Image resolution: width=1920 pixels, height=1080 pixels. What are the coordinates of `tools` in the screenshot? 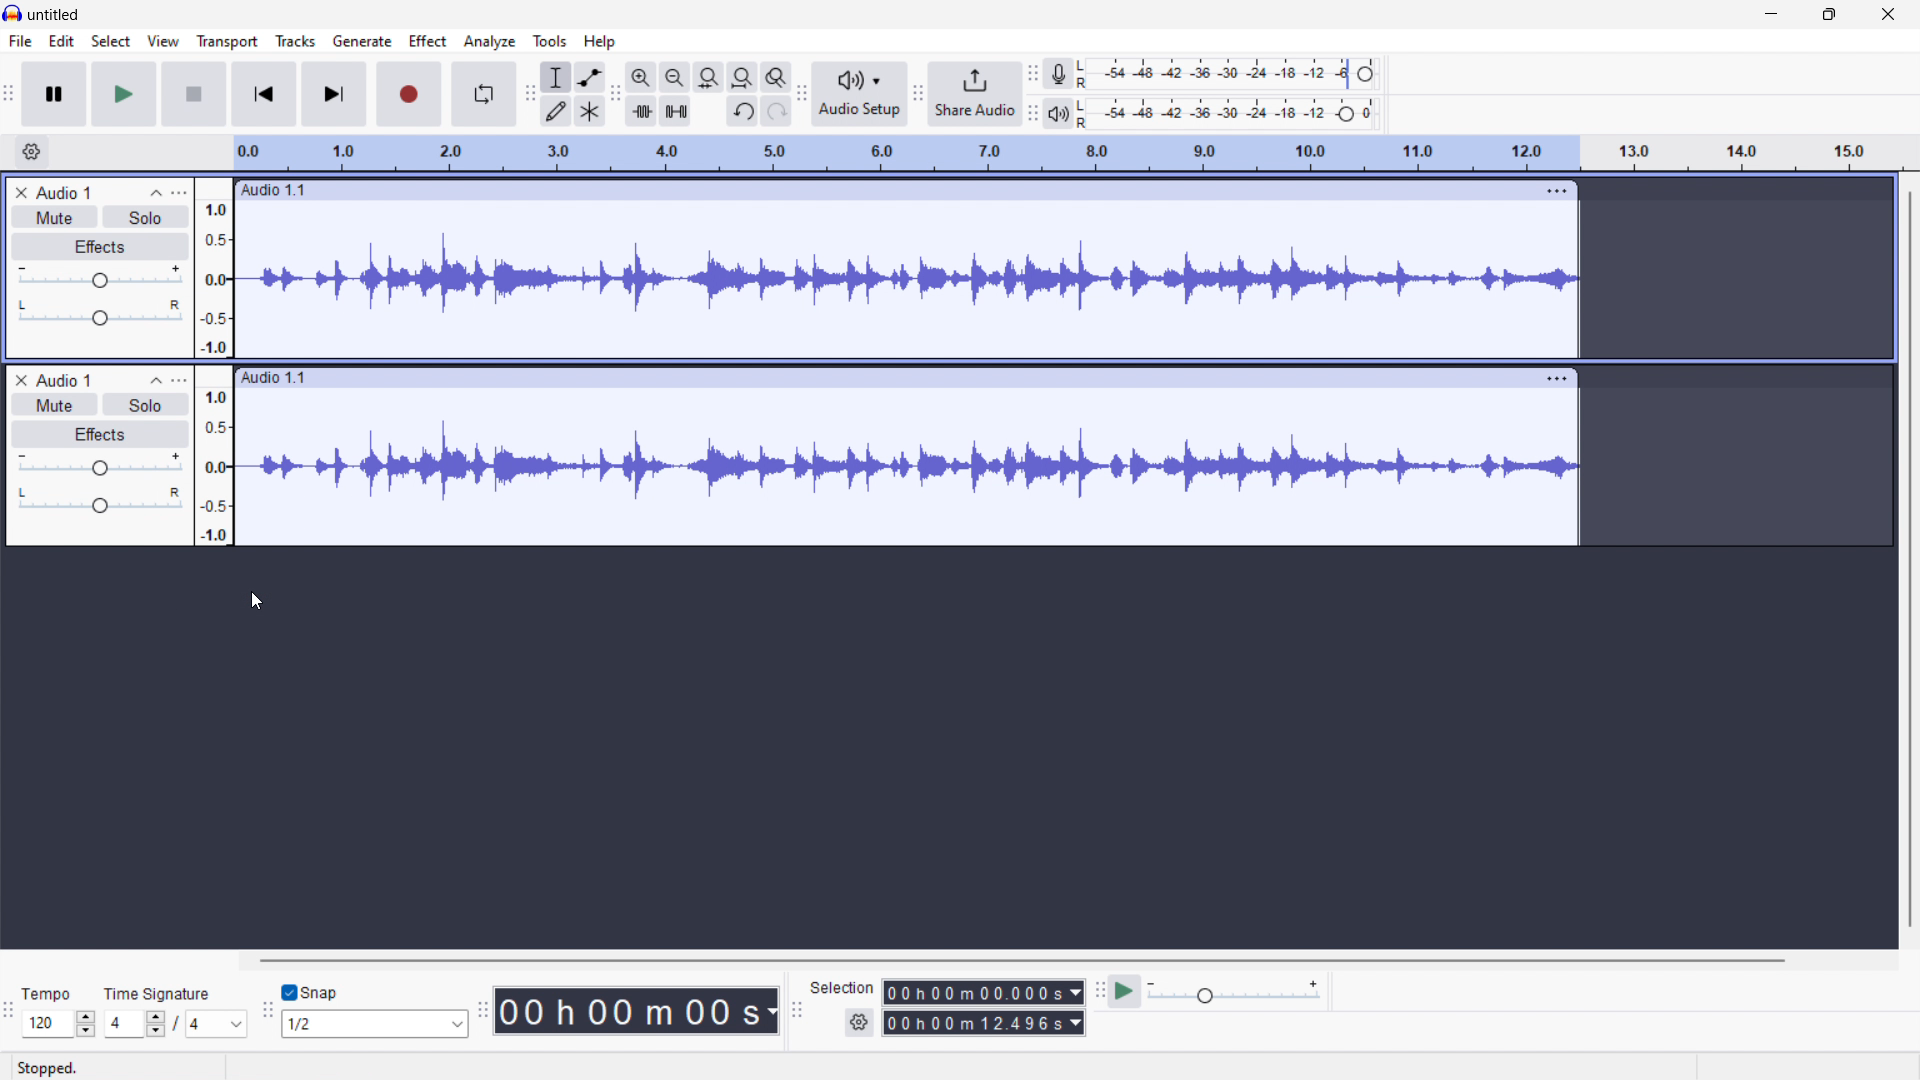 It's located at (550, 41).